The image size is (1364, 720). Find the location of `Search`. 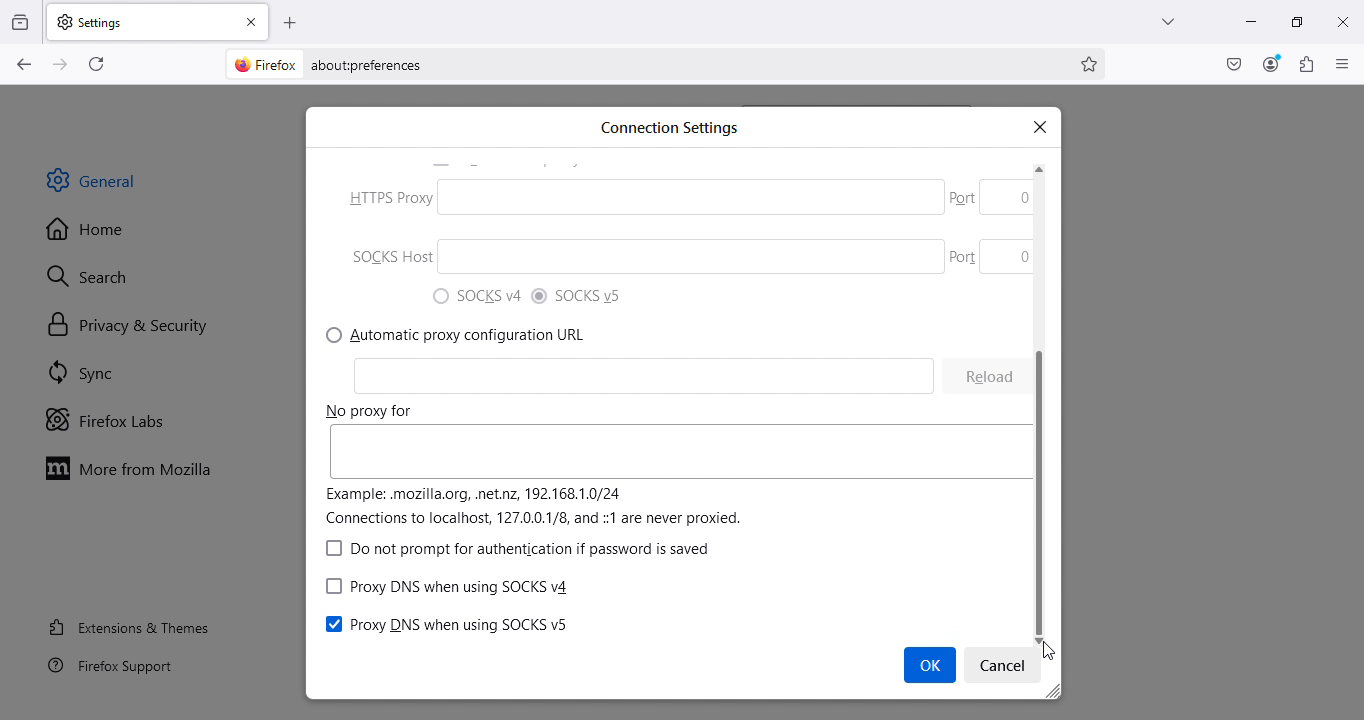

Search is located at coordinates (99, 273).